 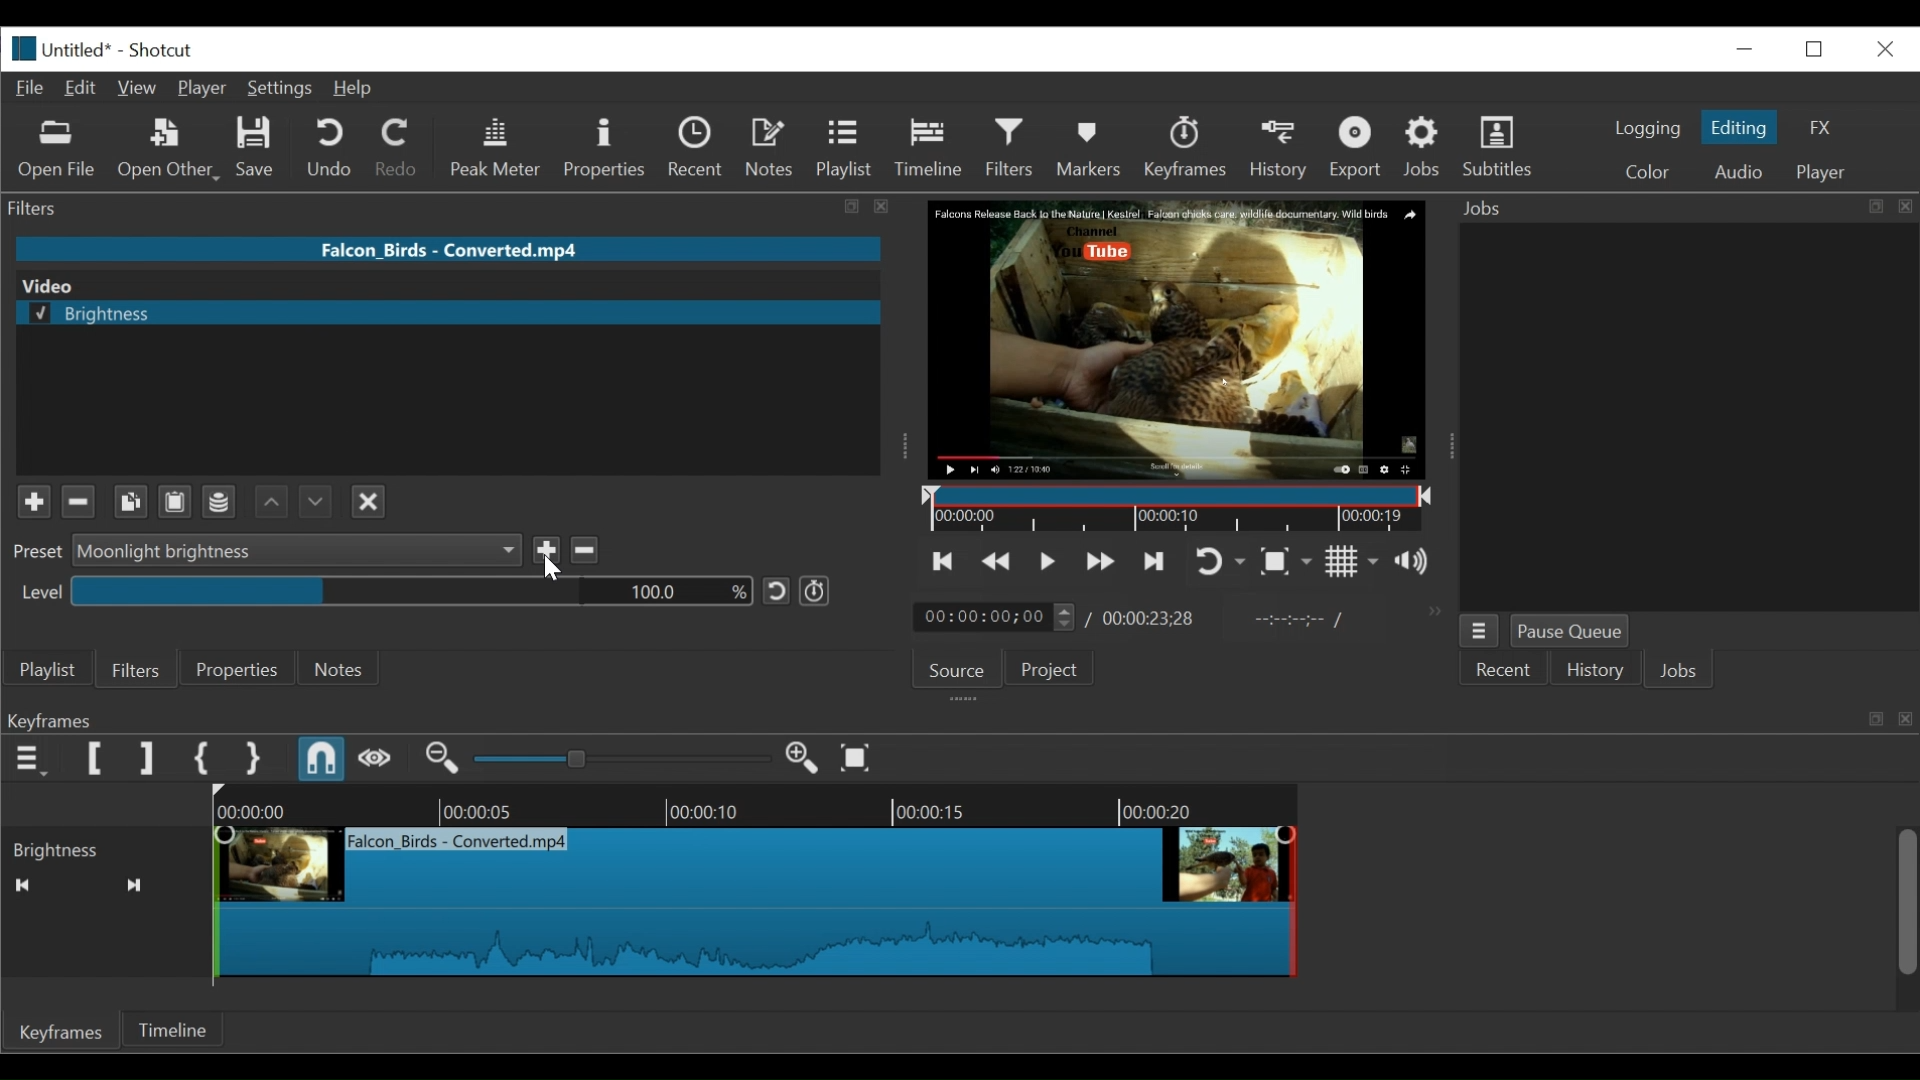 I want to click on Copy, so click(x=128, y=502).